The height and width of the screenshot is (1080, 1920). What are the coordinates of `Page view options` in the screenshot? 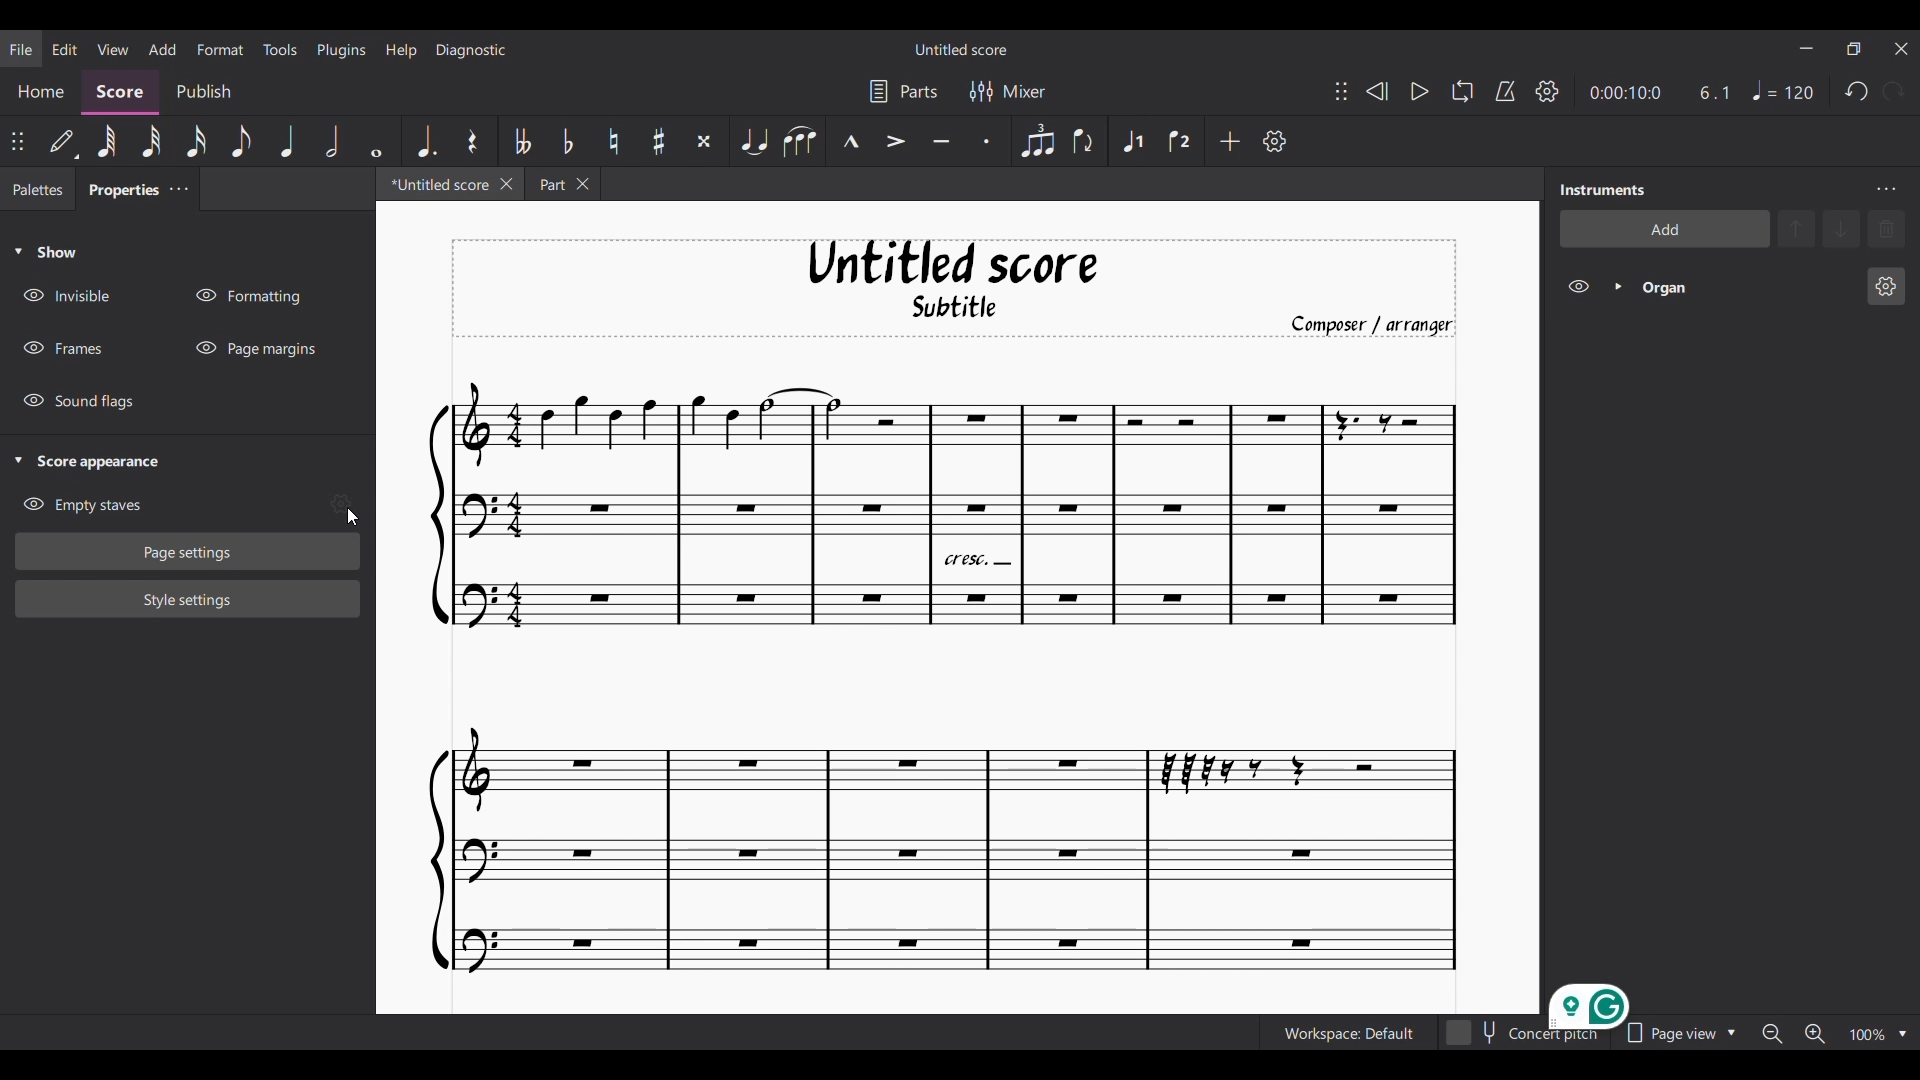 It's located at (1675, 1033).